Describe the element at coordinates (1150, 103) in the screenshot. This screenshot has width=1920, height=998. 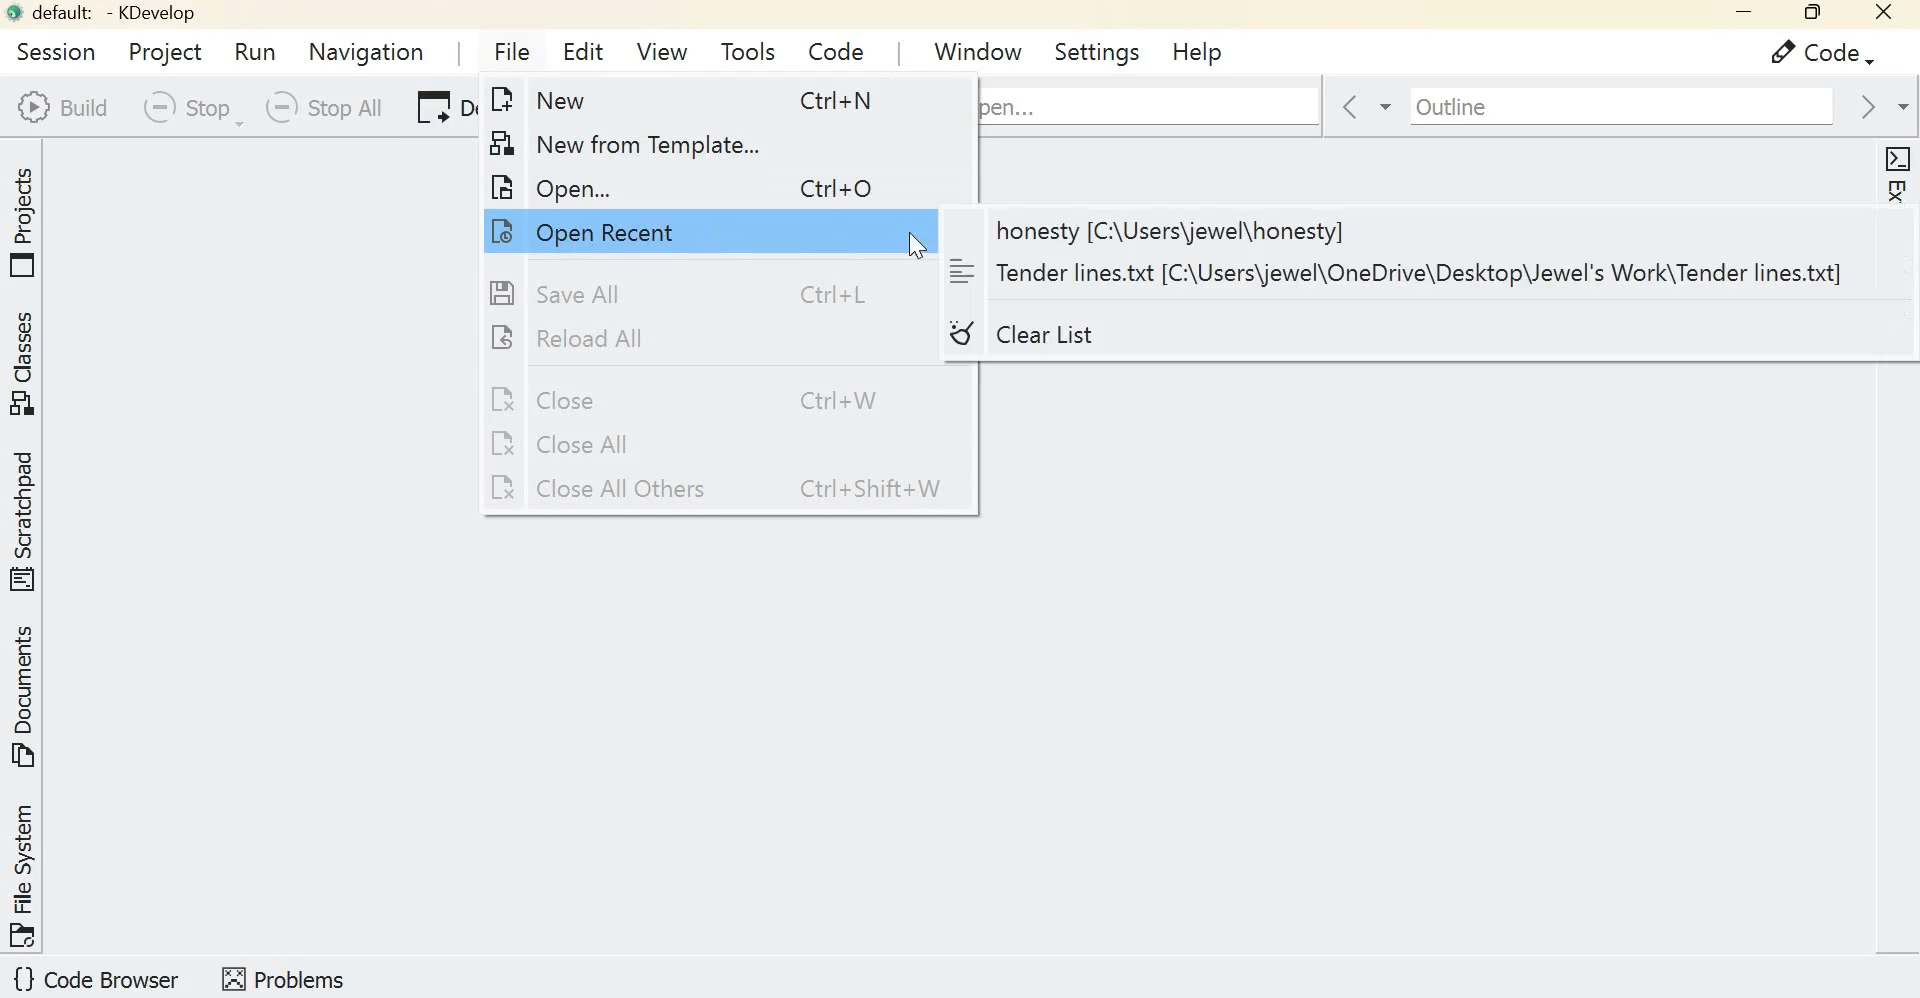
I see `Search for files, classes, functions and more, allowing you to quickly navigate in your source code` at that location.